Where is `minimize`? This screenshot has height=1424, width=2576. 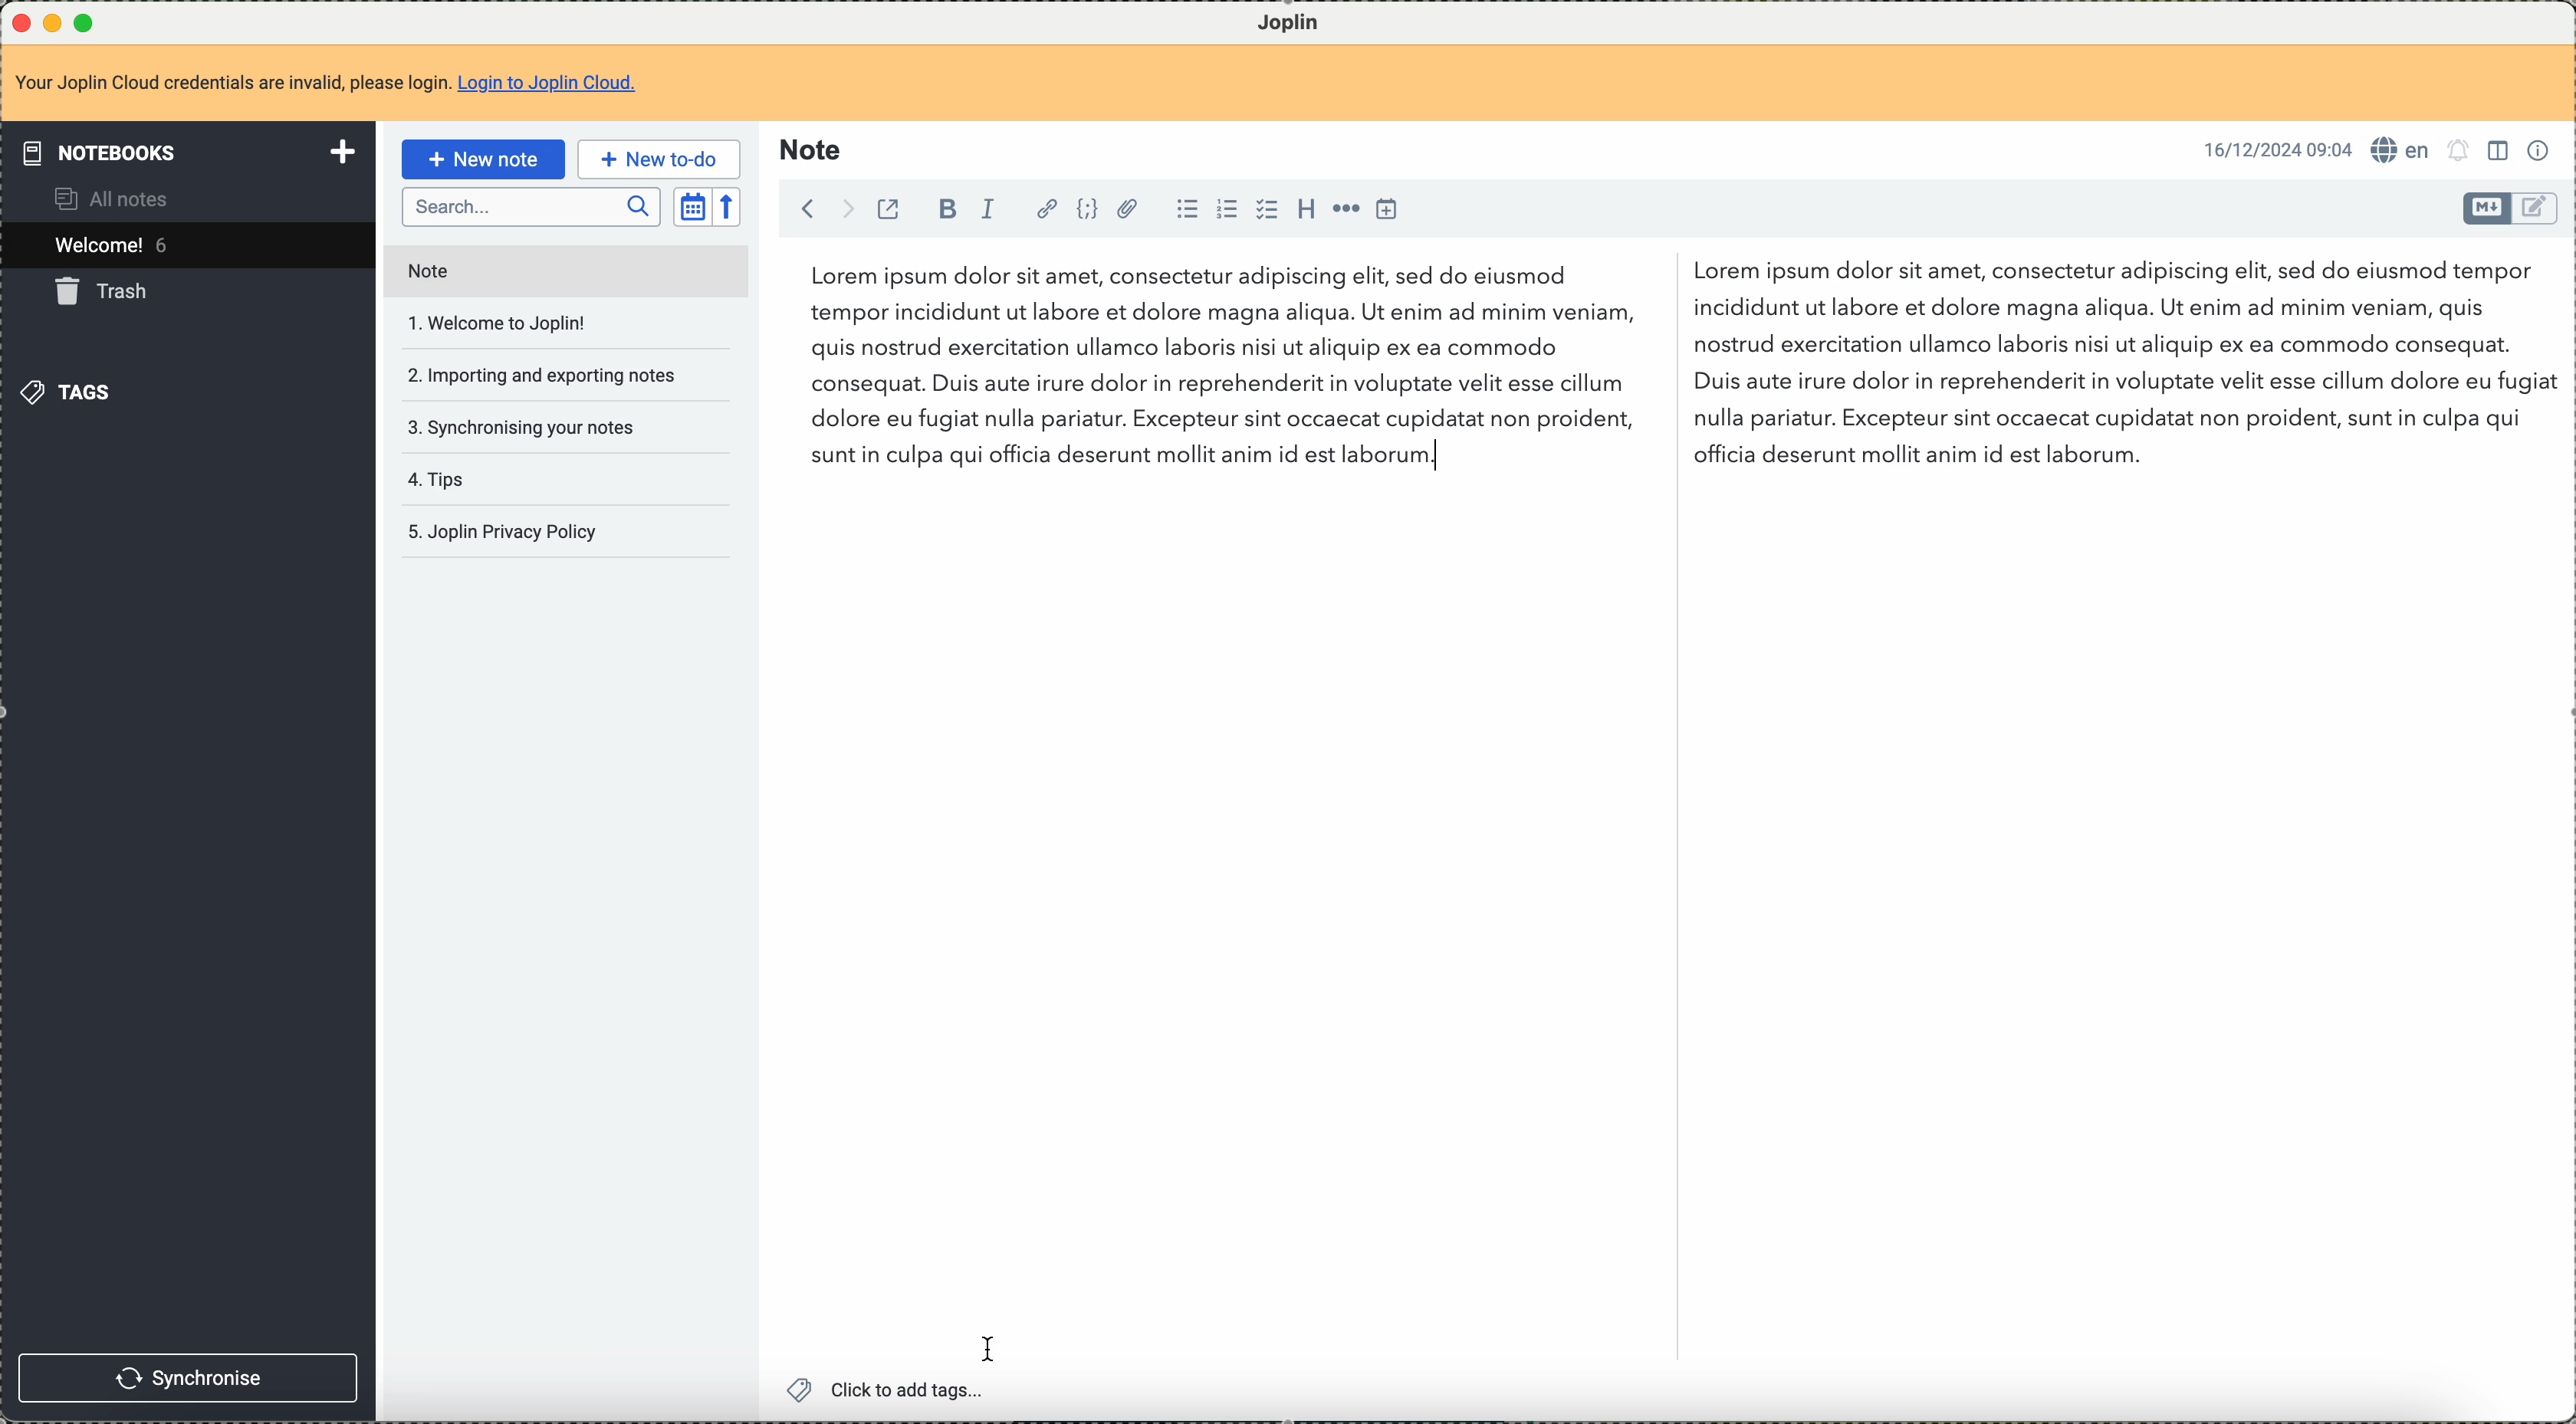 minimize is located at coordinates (53, 20).